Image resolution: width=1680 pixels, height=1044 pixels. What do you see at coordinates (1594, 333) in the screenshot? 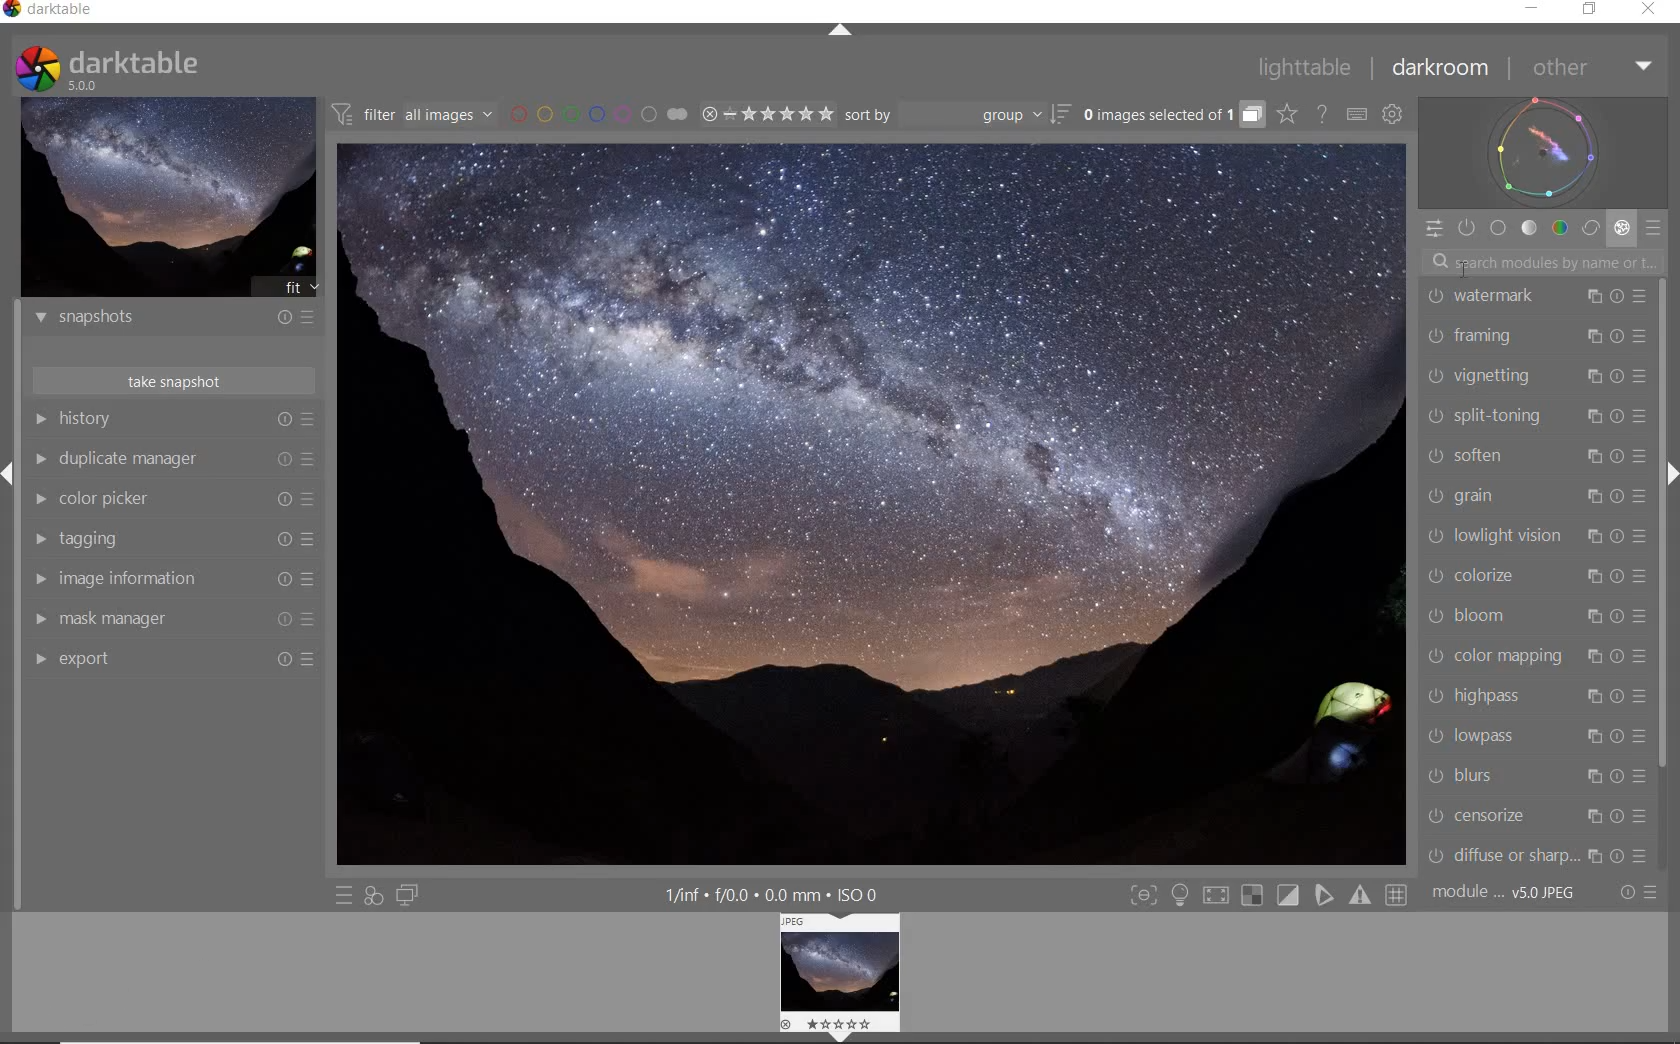
I see `multiple instance actions` at bounding box center [1594, 333].